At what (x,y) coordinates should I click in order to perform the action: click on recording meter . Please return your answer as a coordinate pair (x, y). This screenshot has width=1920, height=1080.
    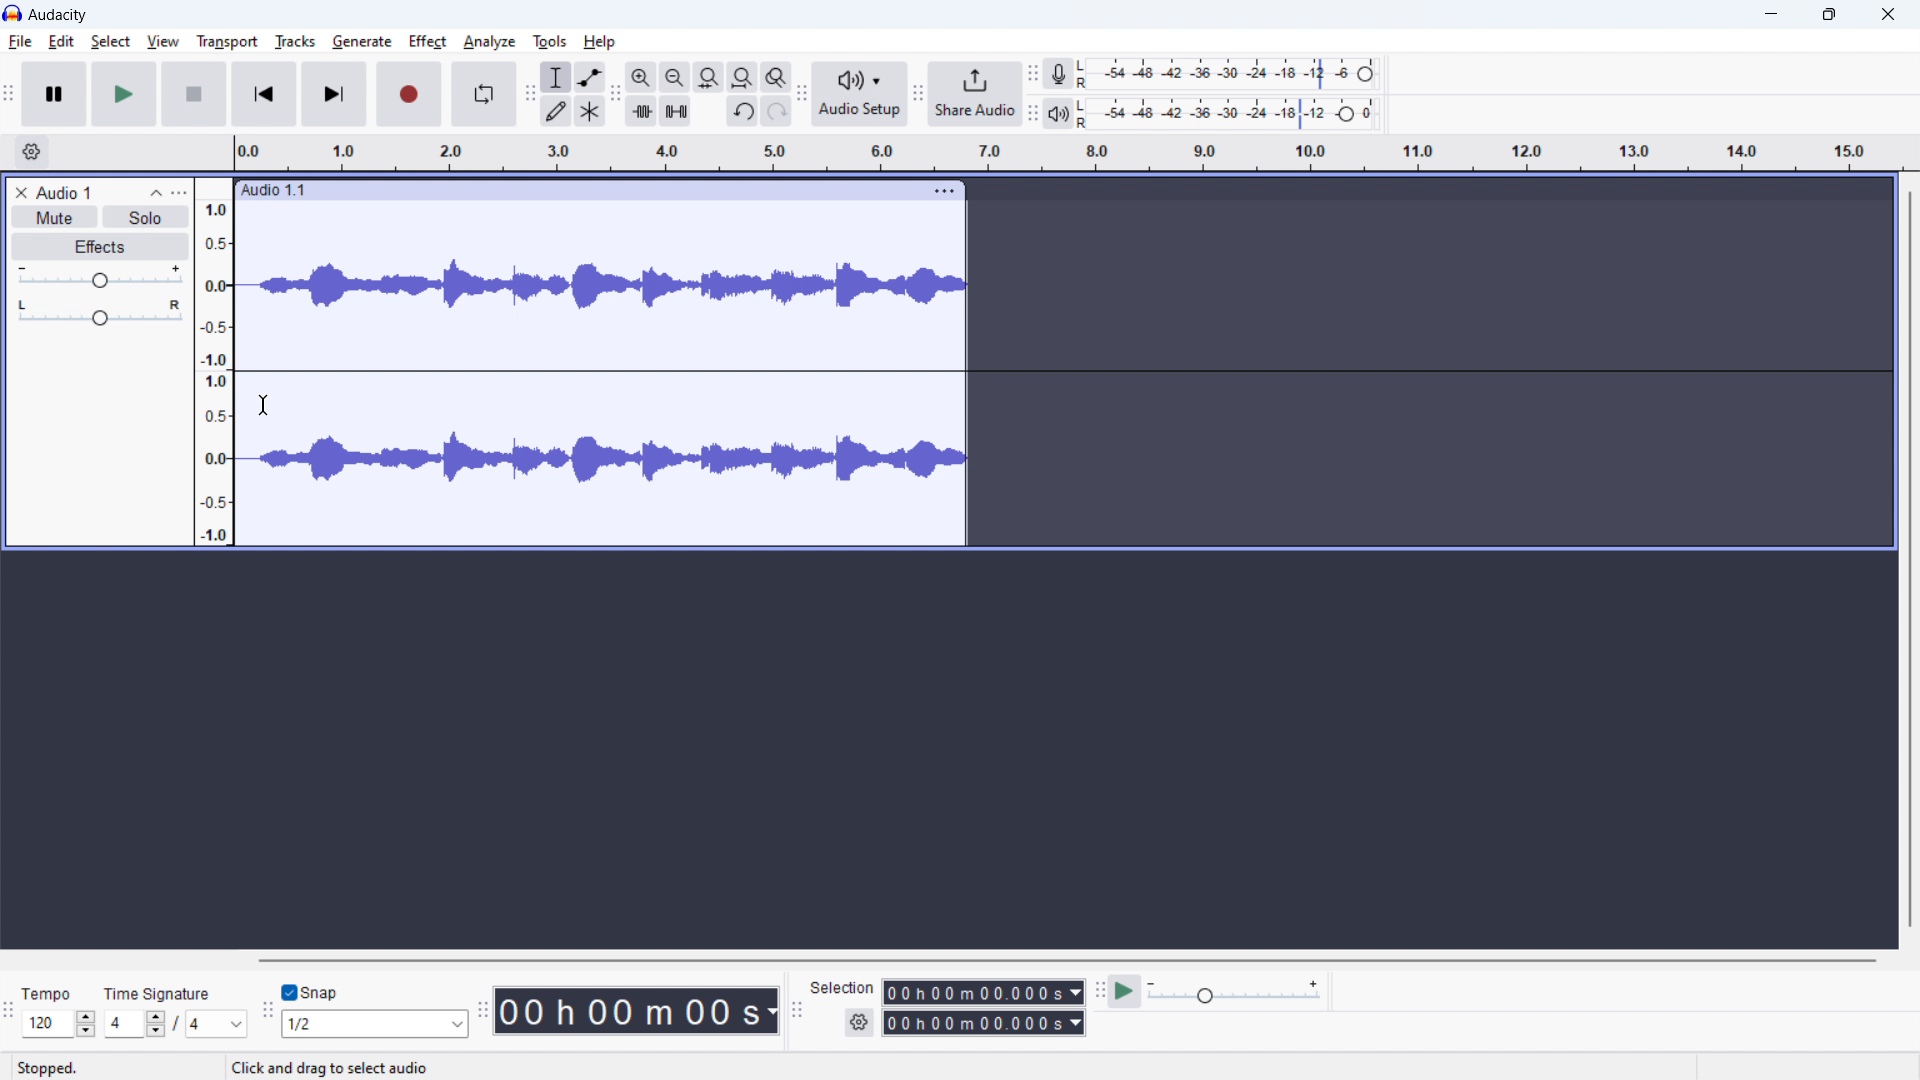
    Looking at the image, I should click on (1064, 73).